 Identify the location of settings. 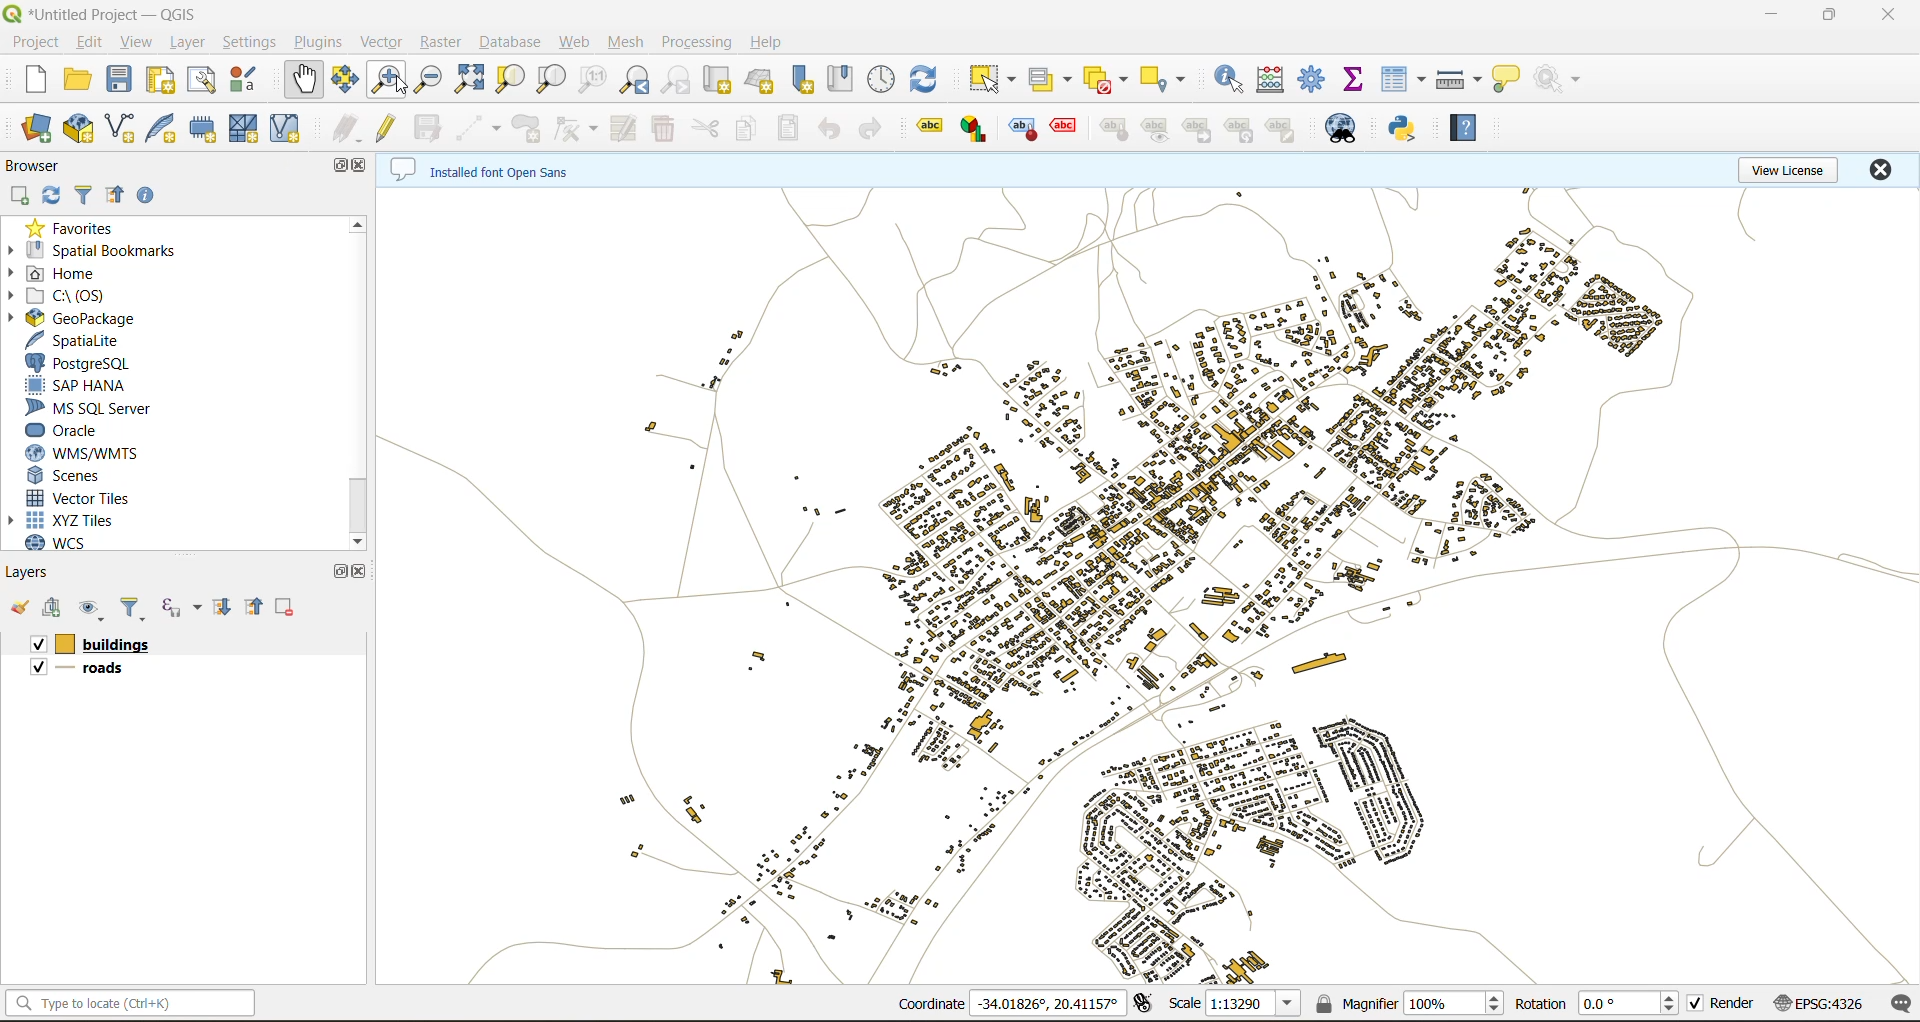
(246, 42).